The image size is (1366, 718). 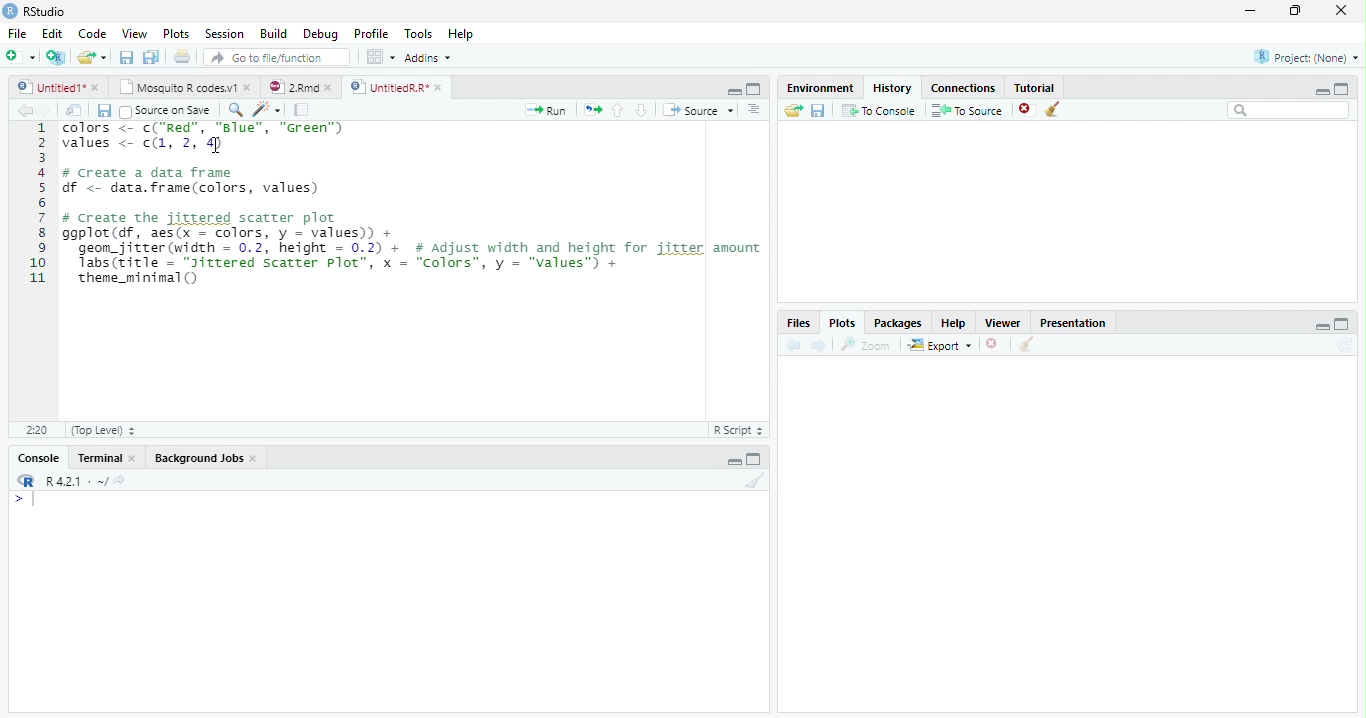 I want to click on close, so click(x=95, y=88).